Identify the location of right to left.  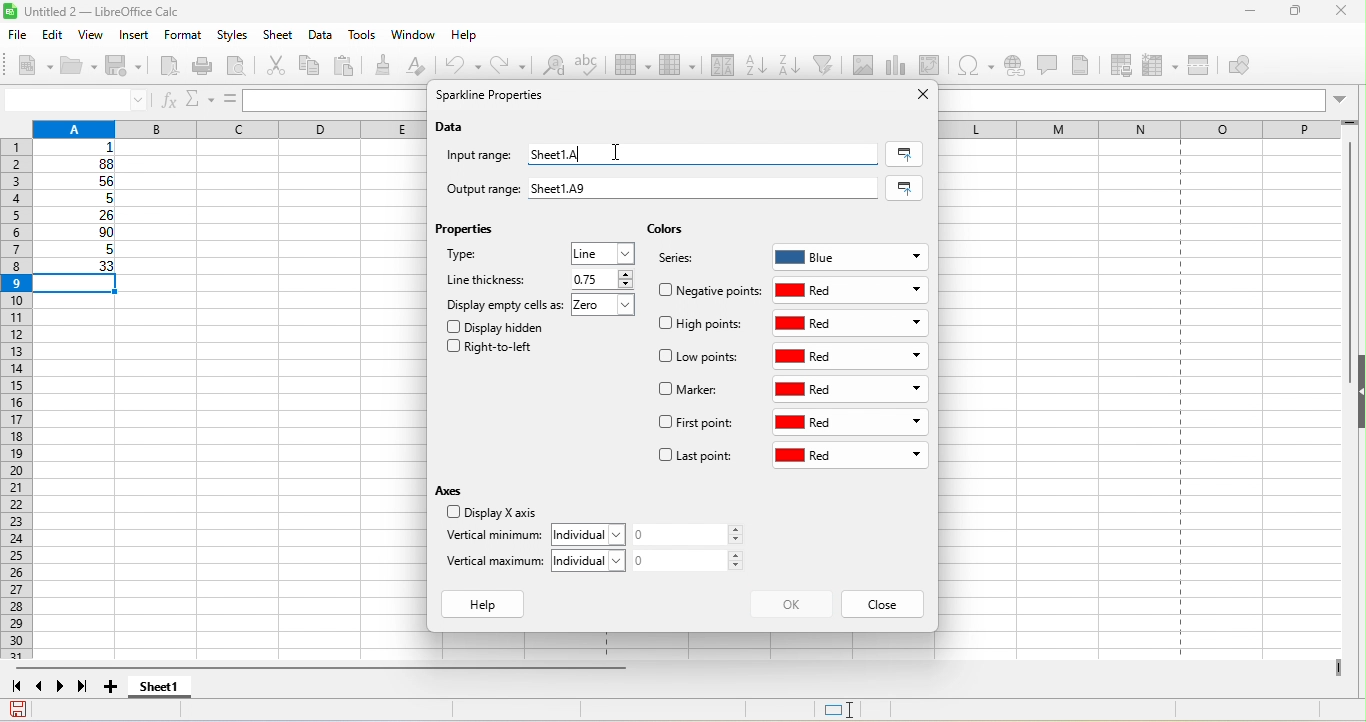
(496, 350).